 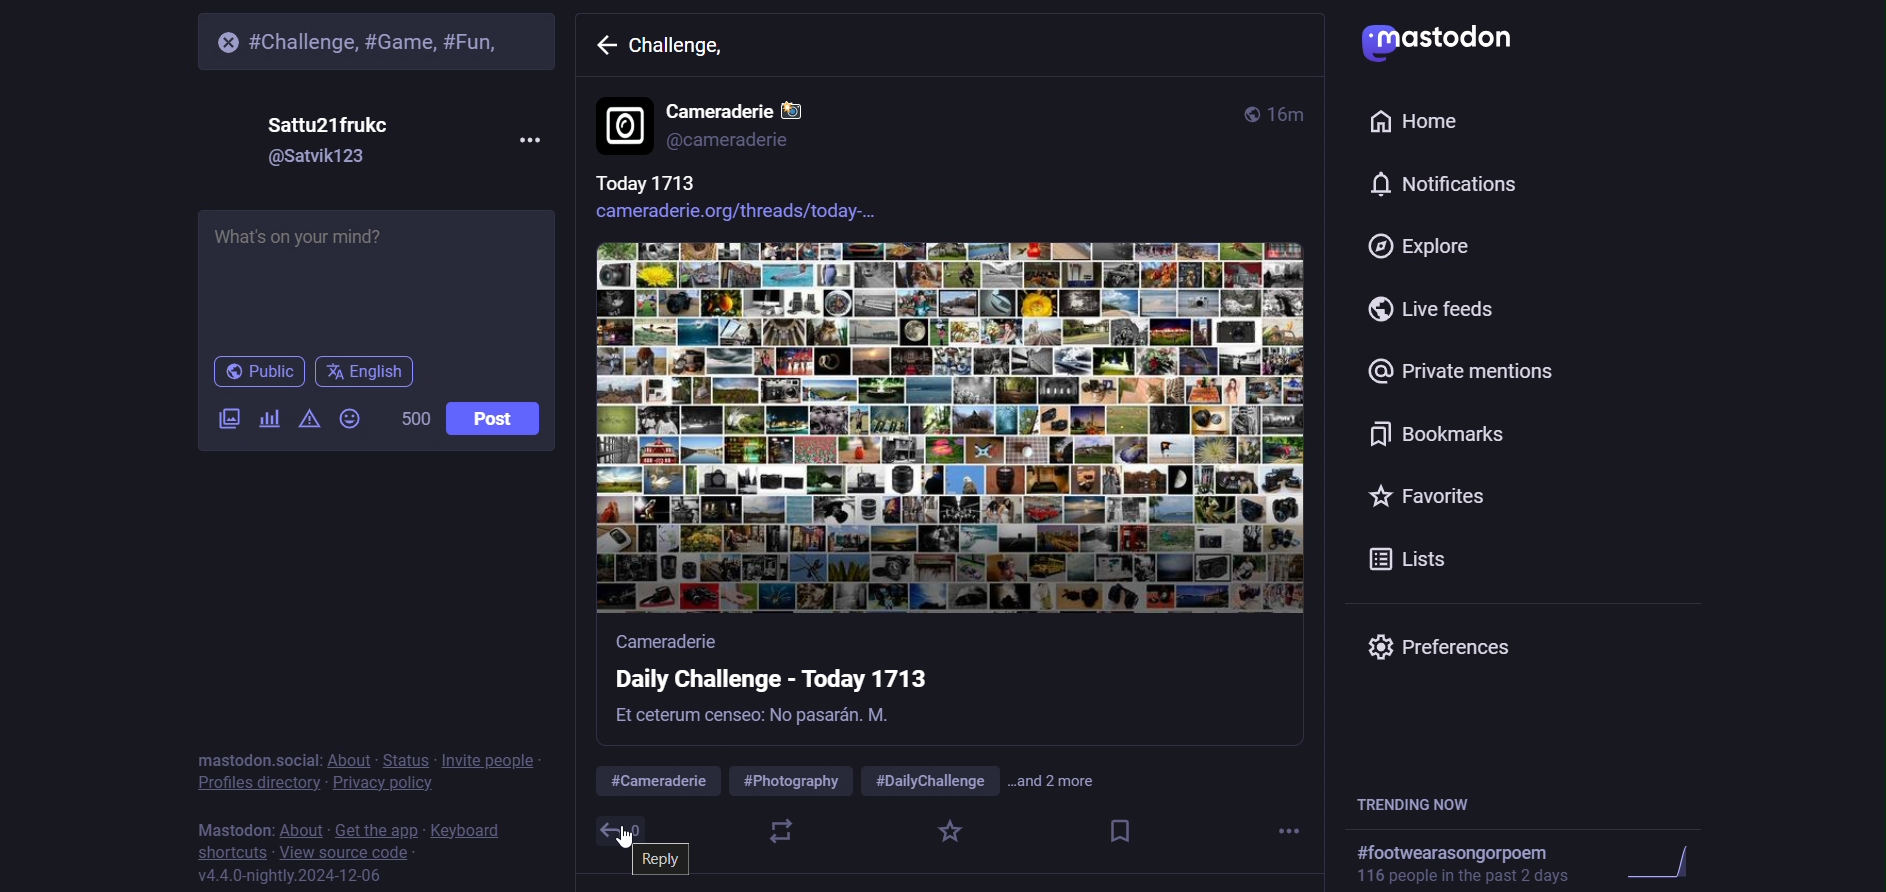 I want to click on live feed, so click(x=1438, y=310).